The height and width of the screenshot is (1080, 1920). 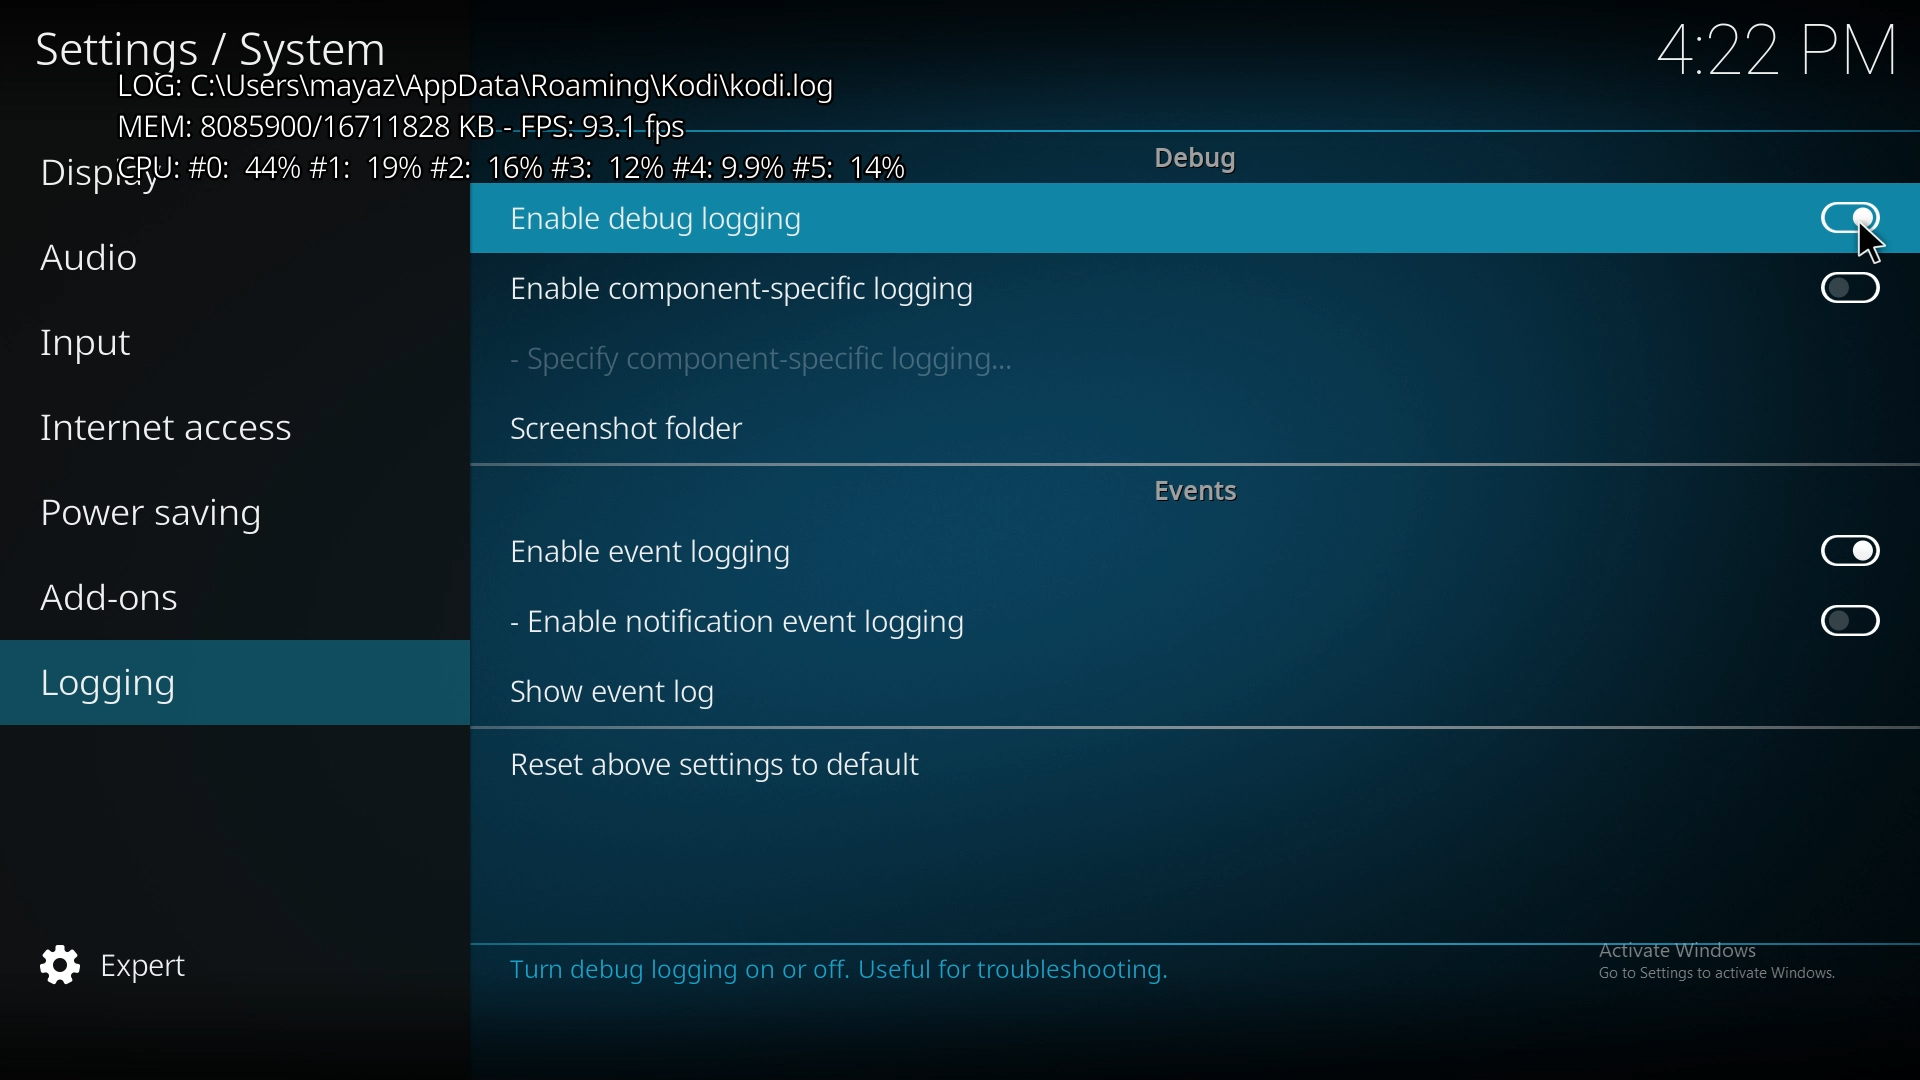 What do you see at coordinates (744, 289) in the screenshot?
I see `enable component specific logging` at bounding box center [744, 289].